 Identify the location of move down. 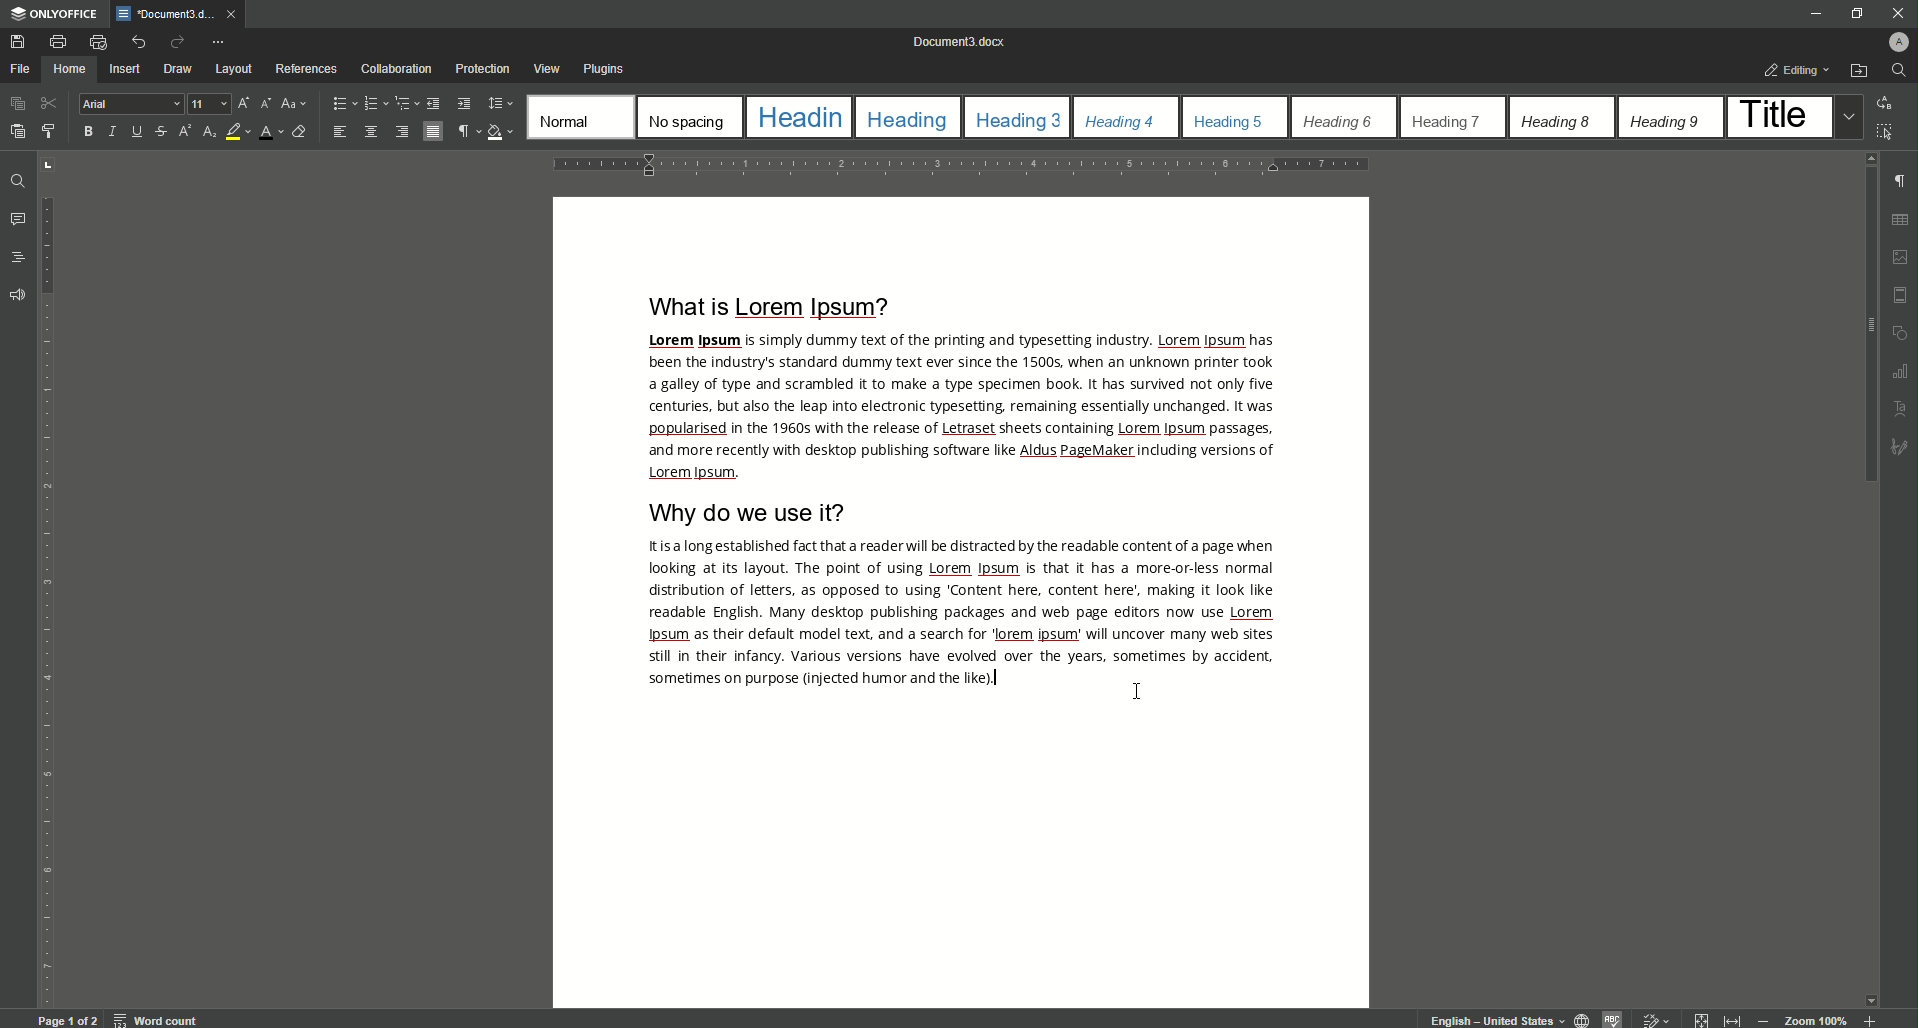
(1873, 994).